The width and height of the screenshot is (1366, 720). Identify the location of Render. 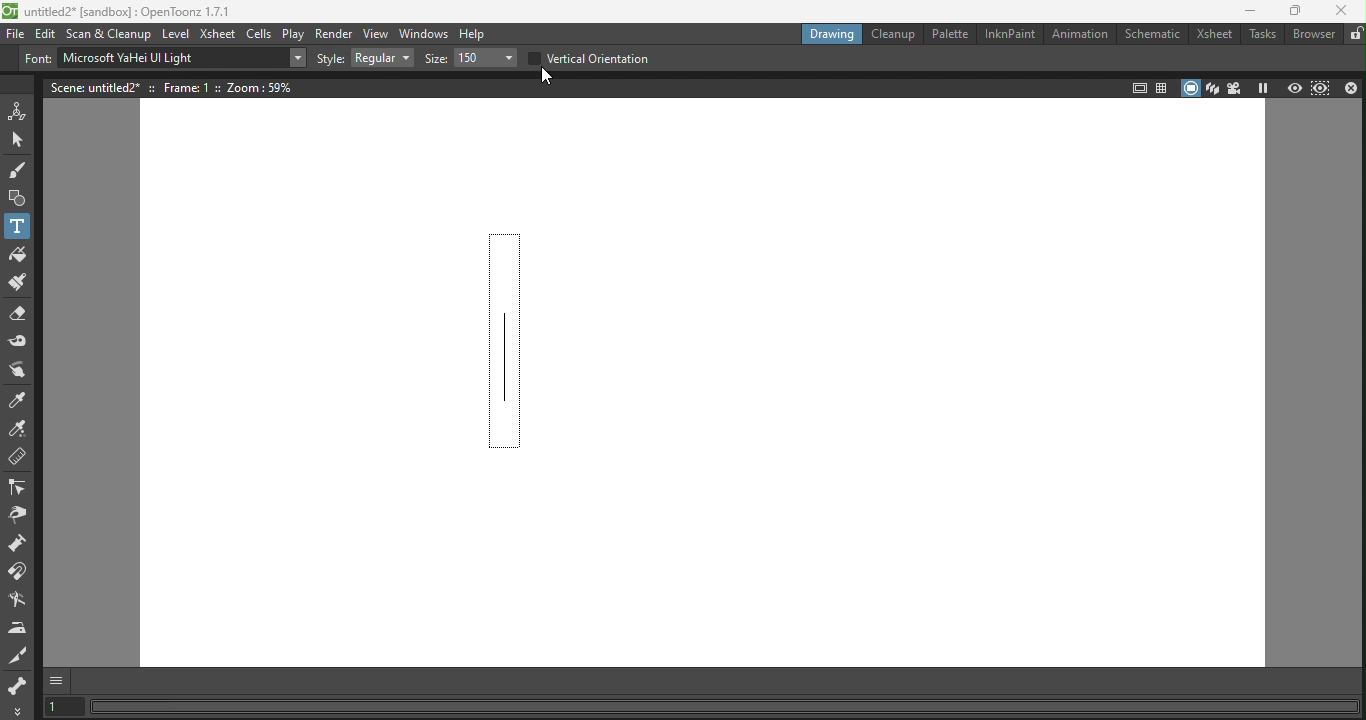
(335, 34).